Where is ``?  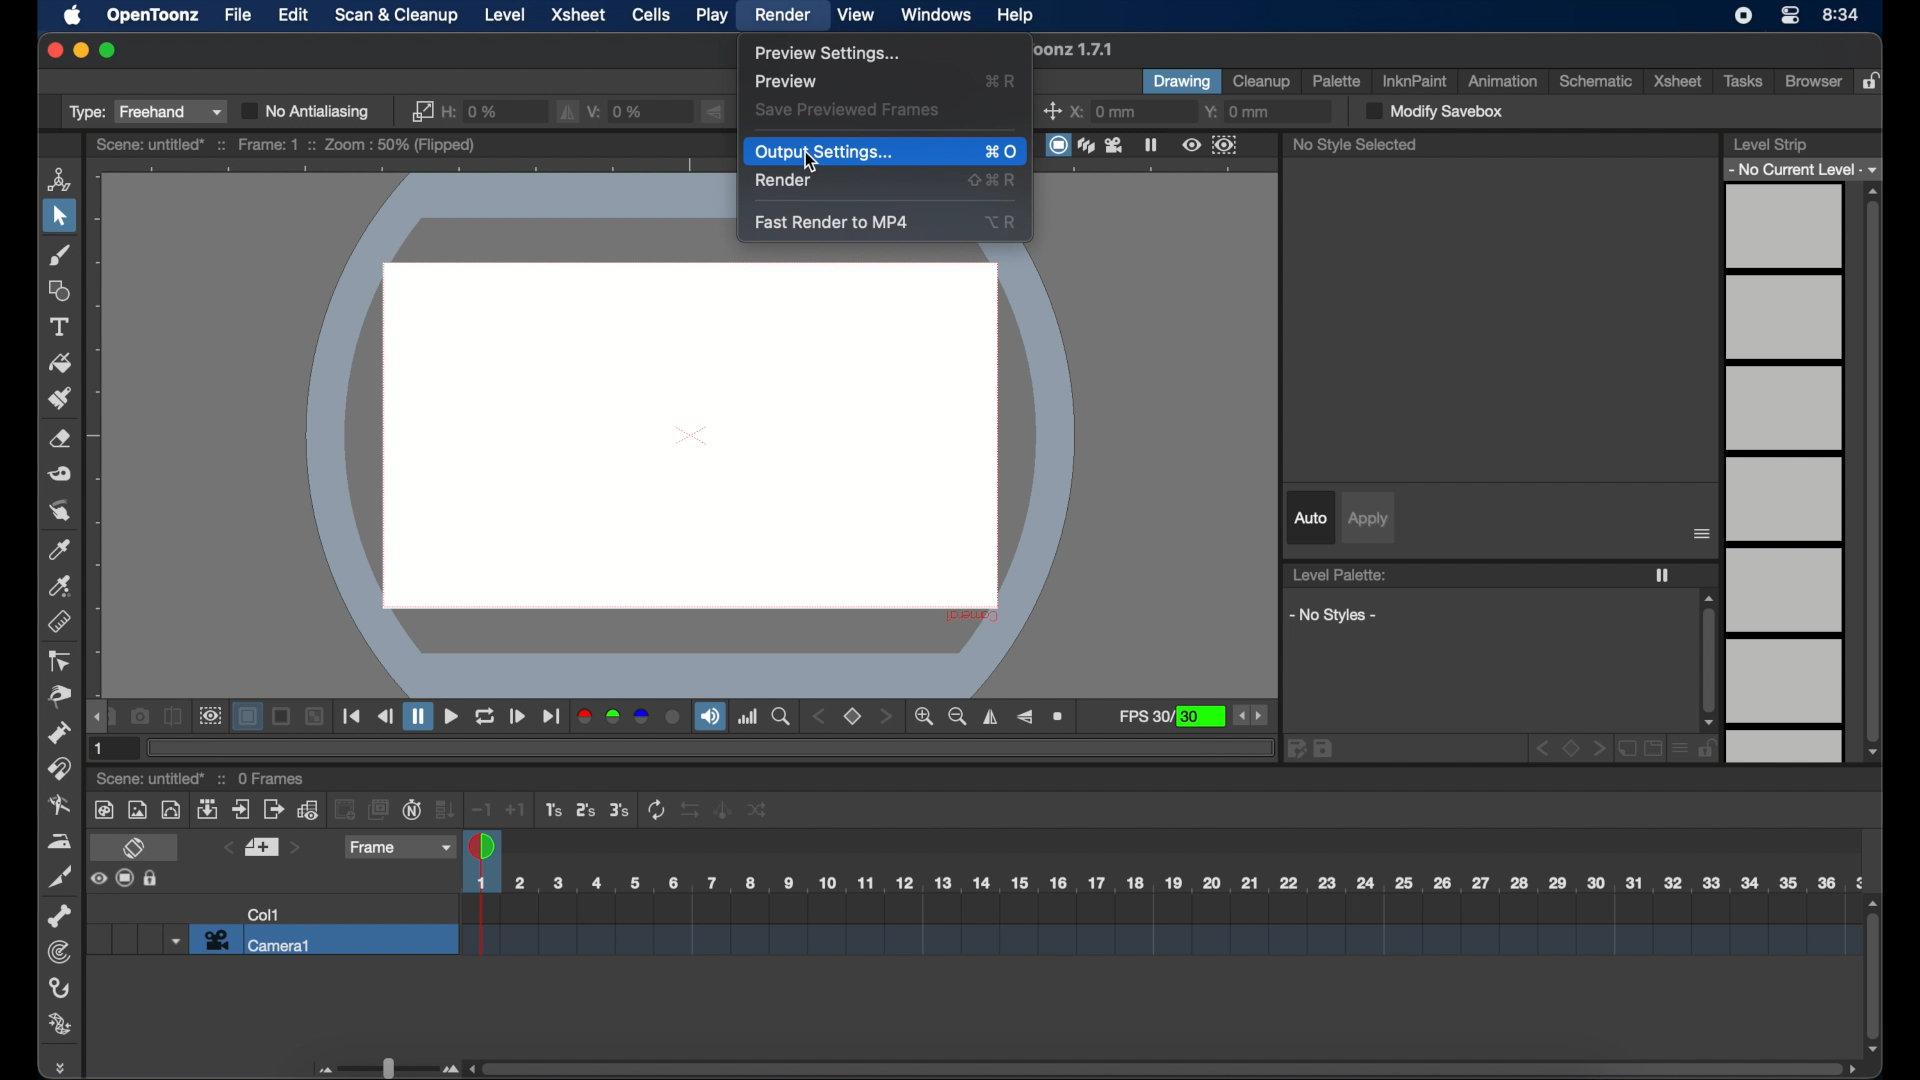  is located at coordinates (174, 810).